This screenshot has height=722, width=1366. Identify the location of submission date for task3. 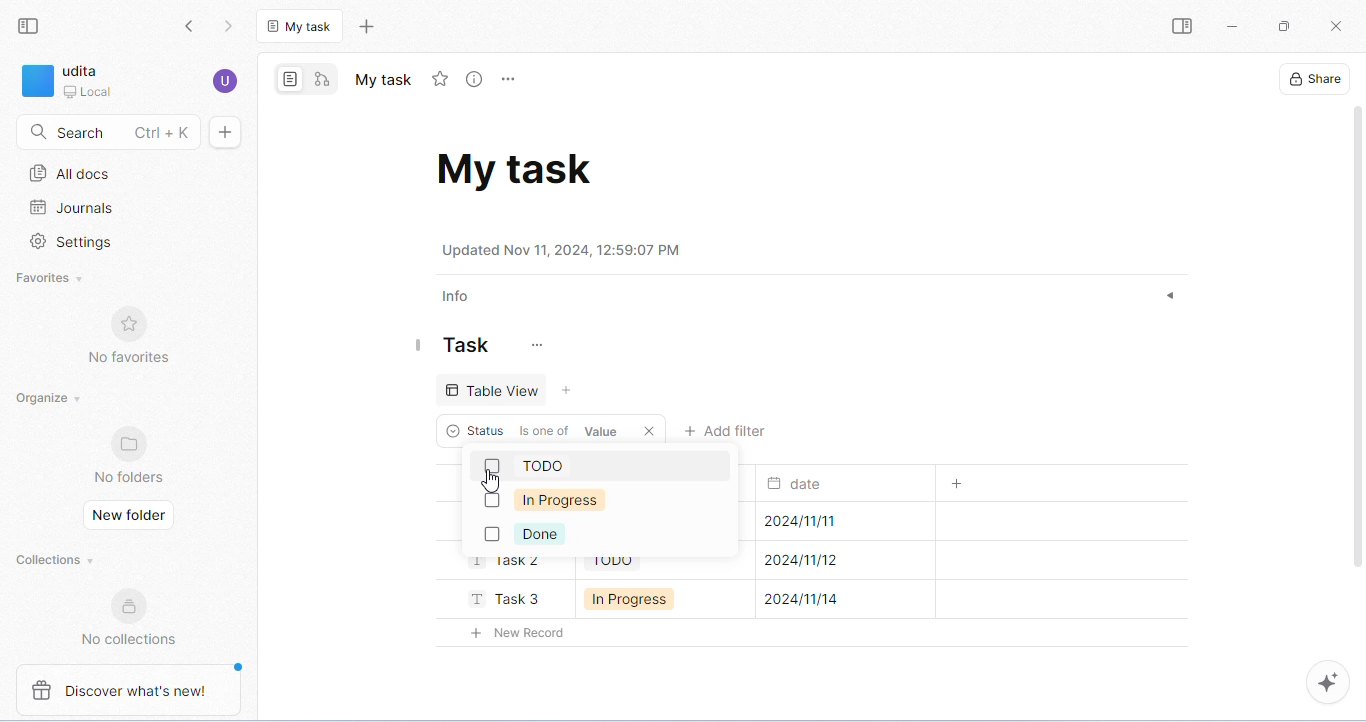
(803, 599).